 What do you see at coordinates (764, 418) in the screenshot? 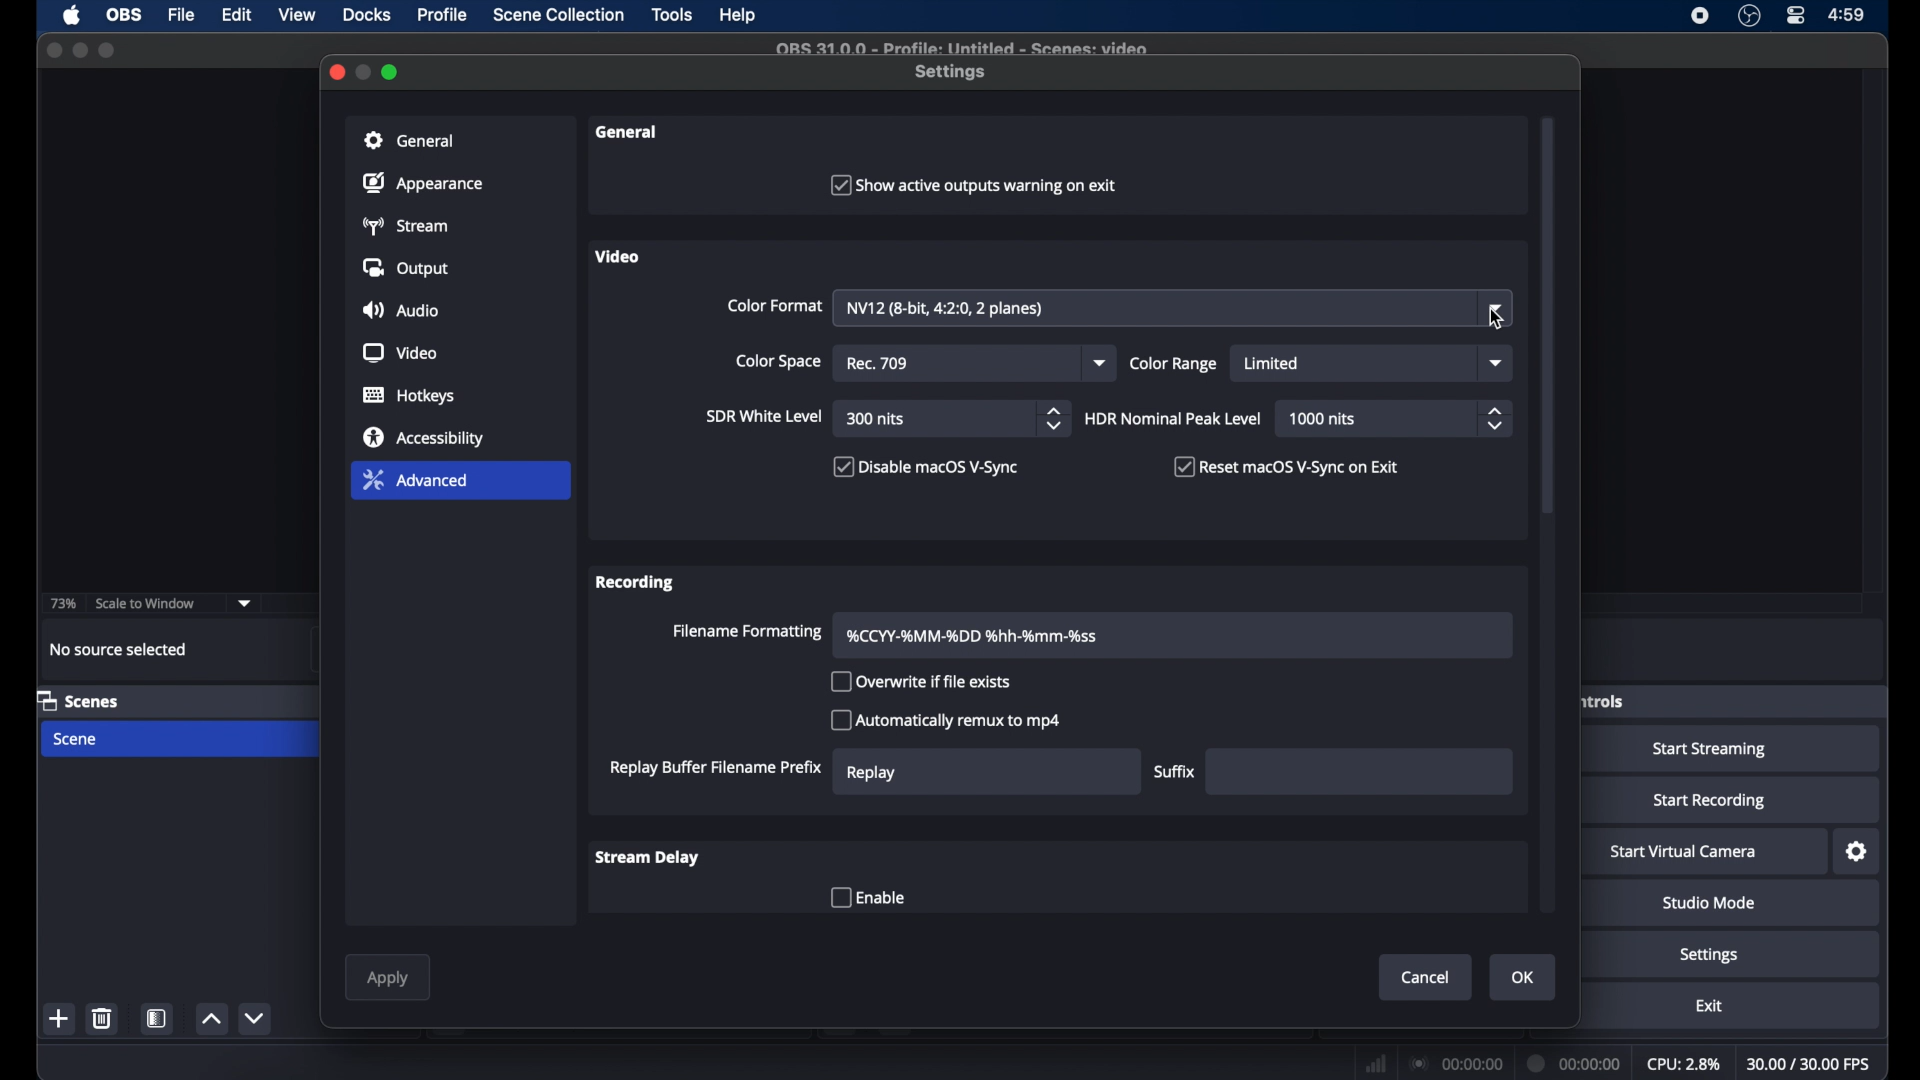
I see `sdr white level` at bounding box center [764, 418].